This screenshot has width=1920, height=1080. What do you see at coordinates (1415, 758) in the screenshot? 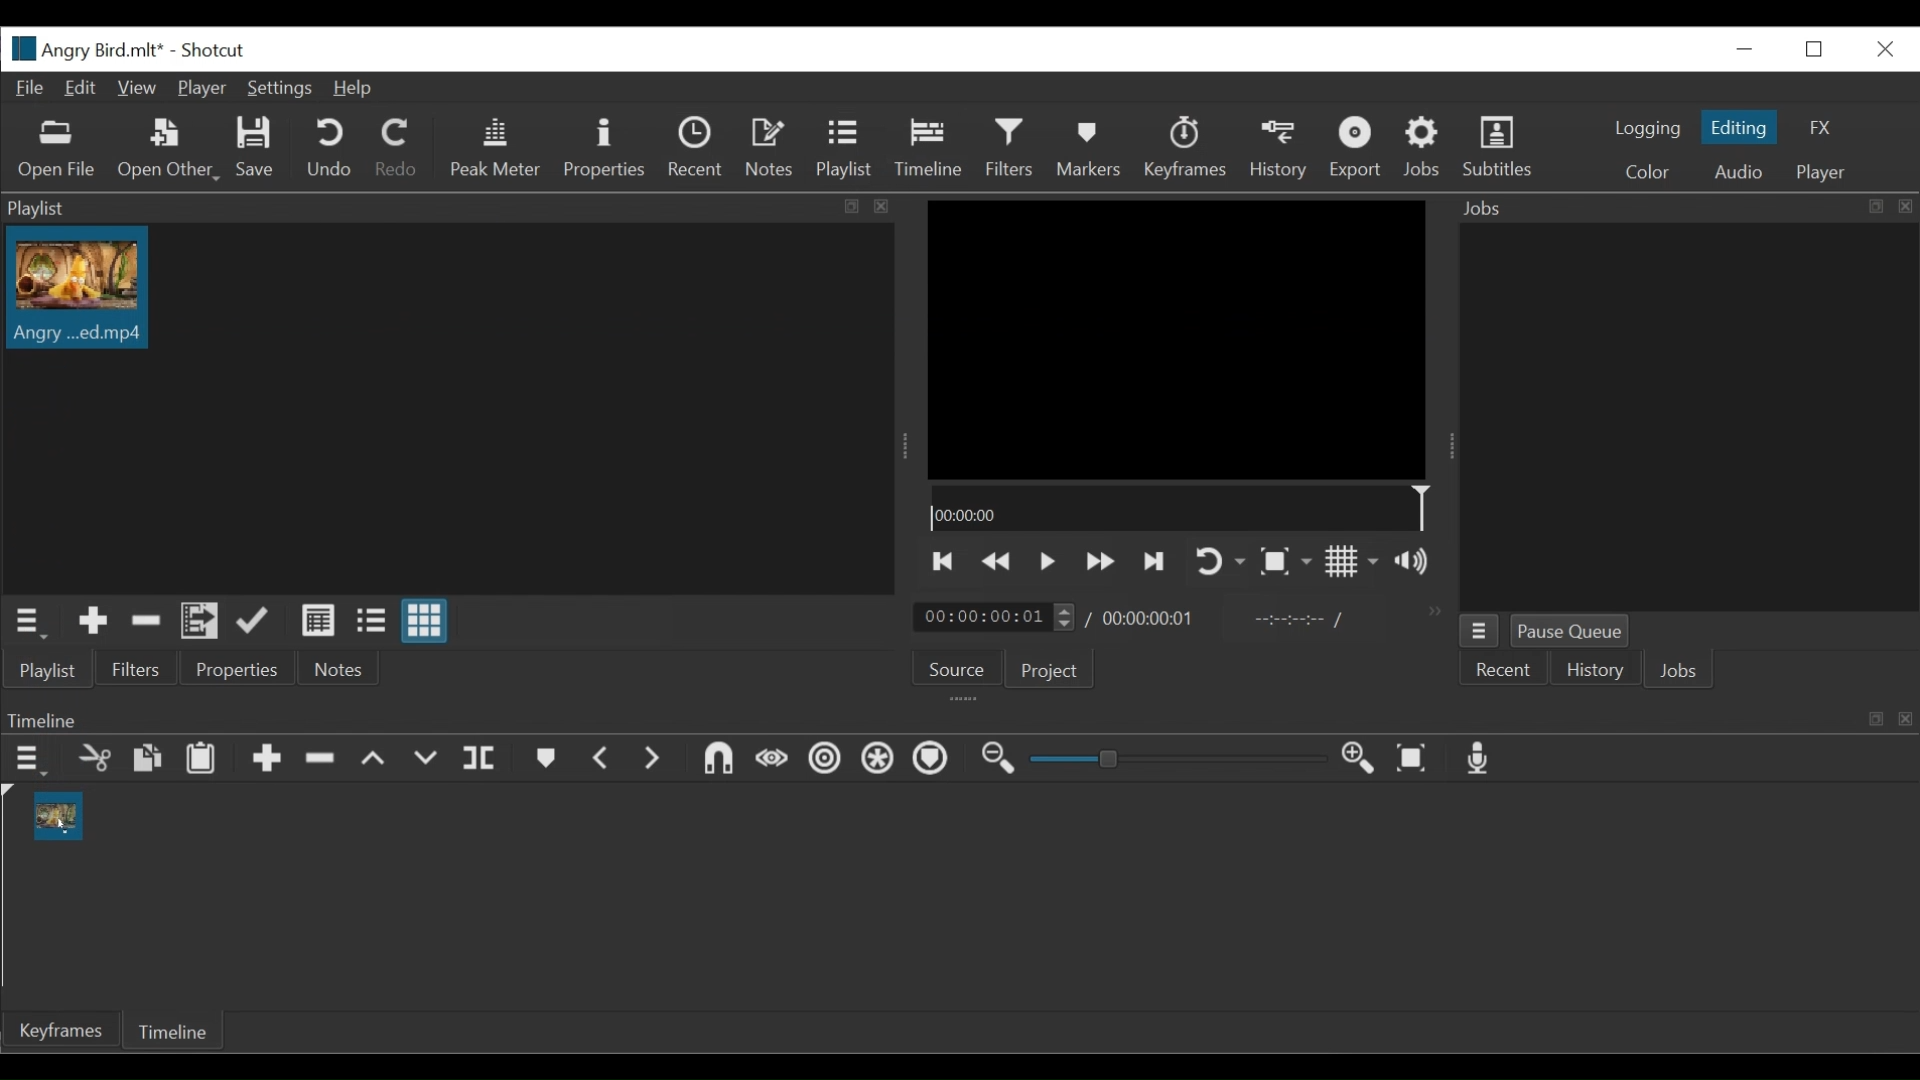
I see `Zoom timeline to fit` at bounding box center [1415, 758].